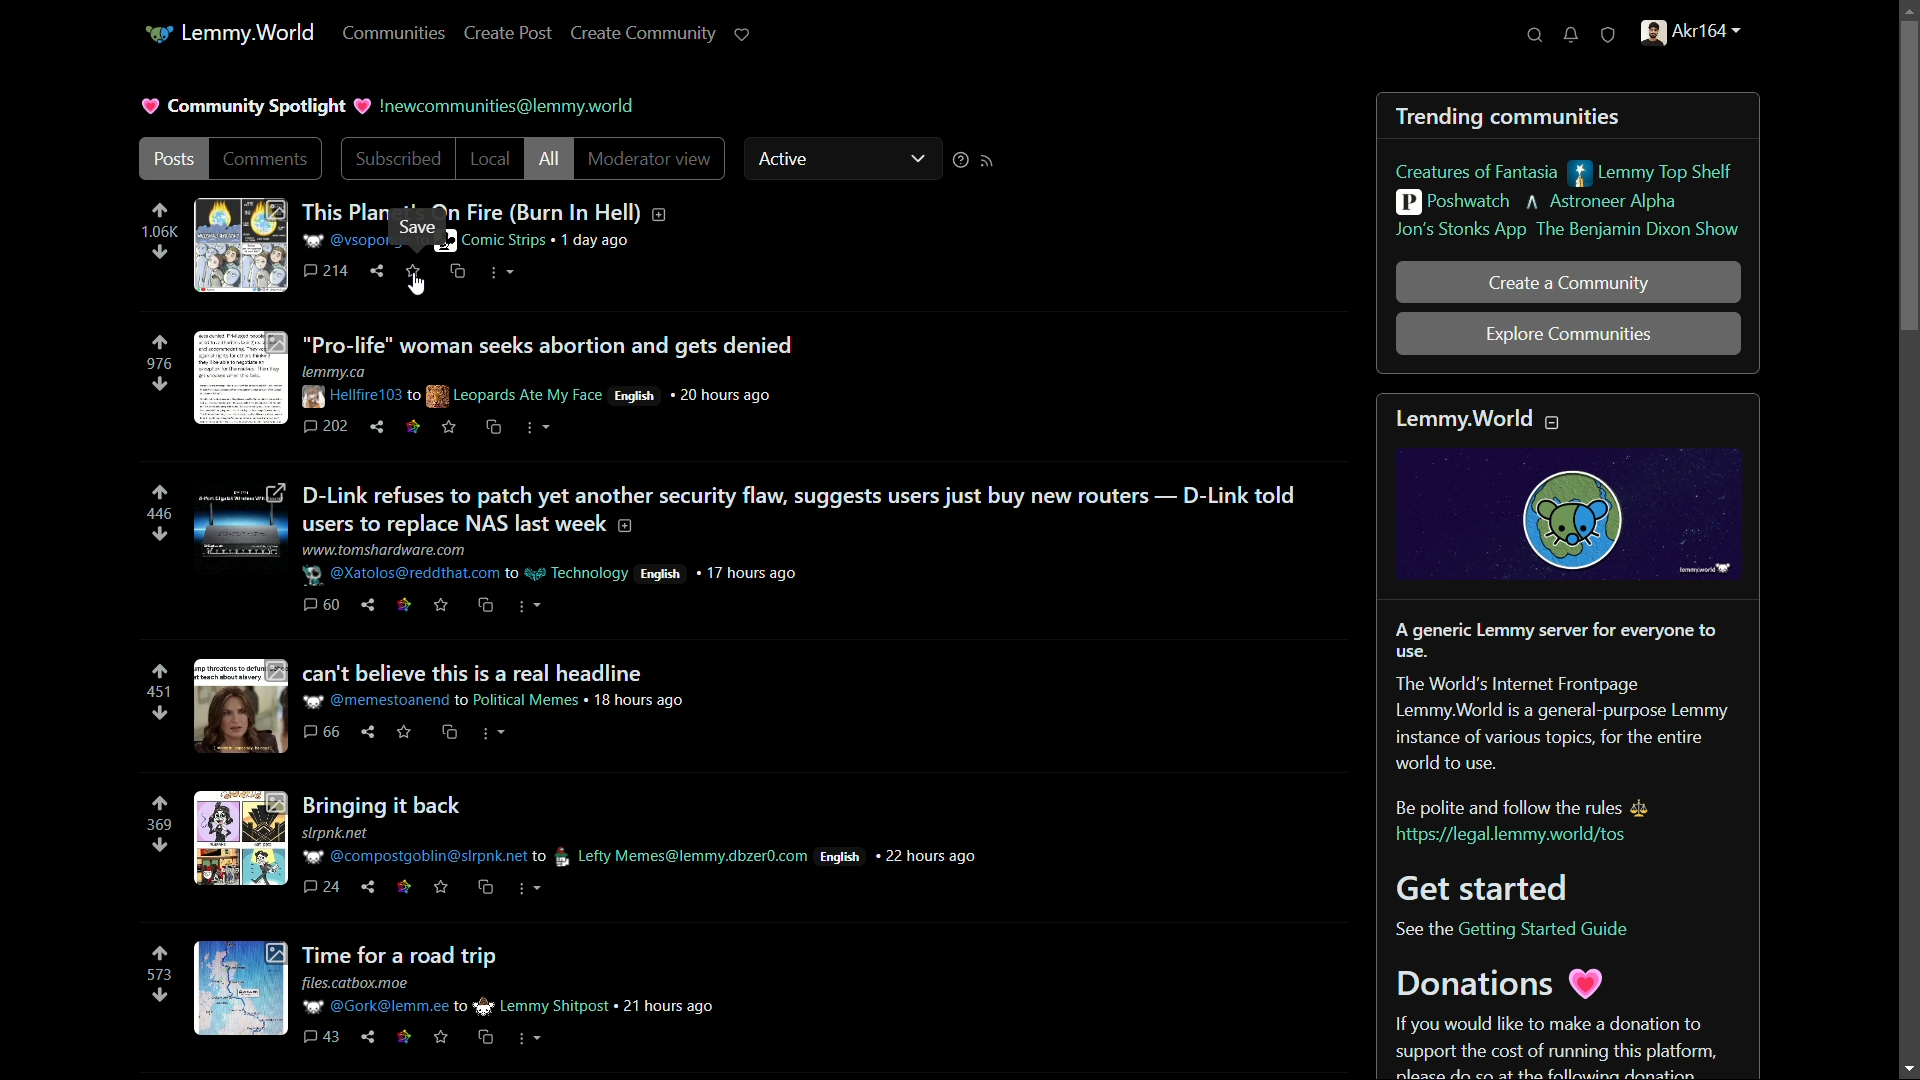  I want to click on number of votes, so click(158, 692).